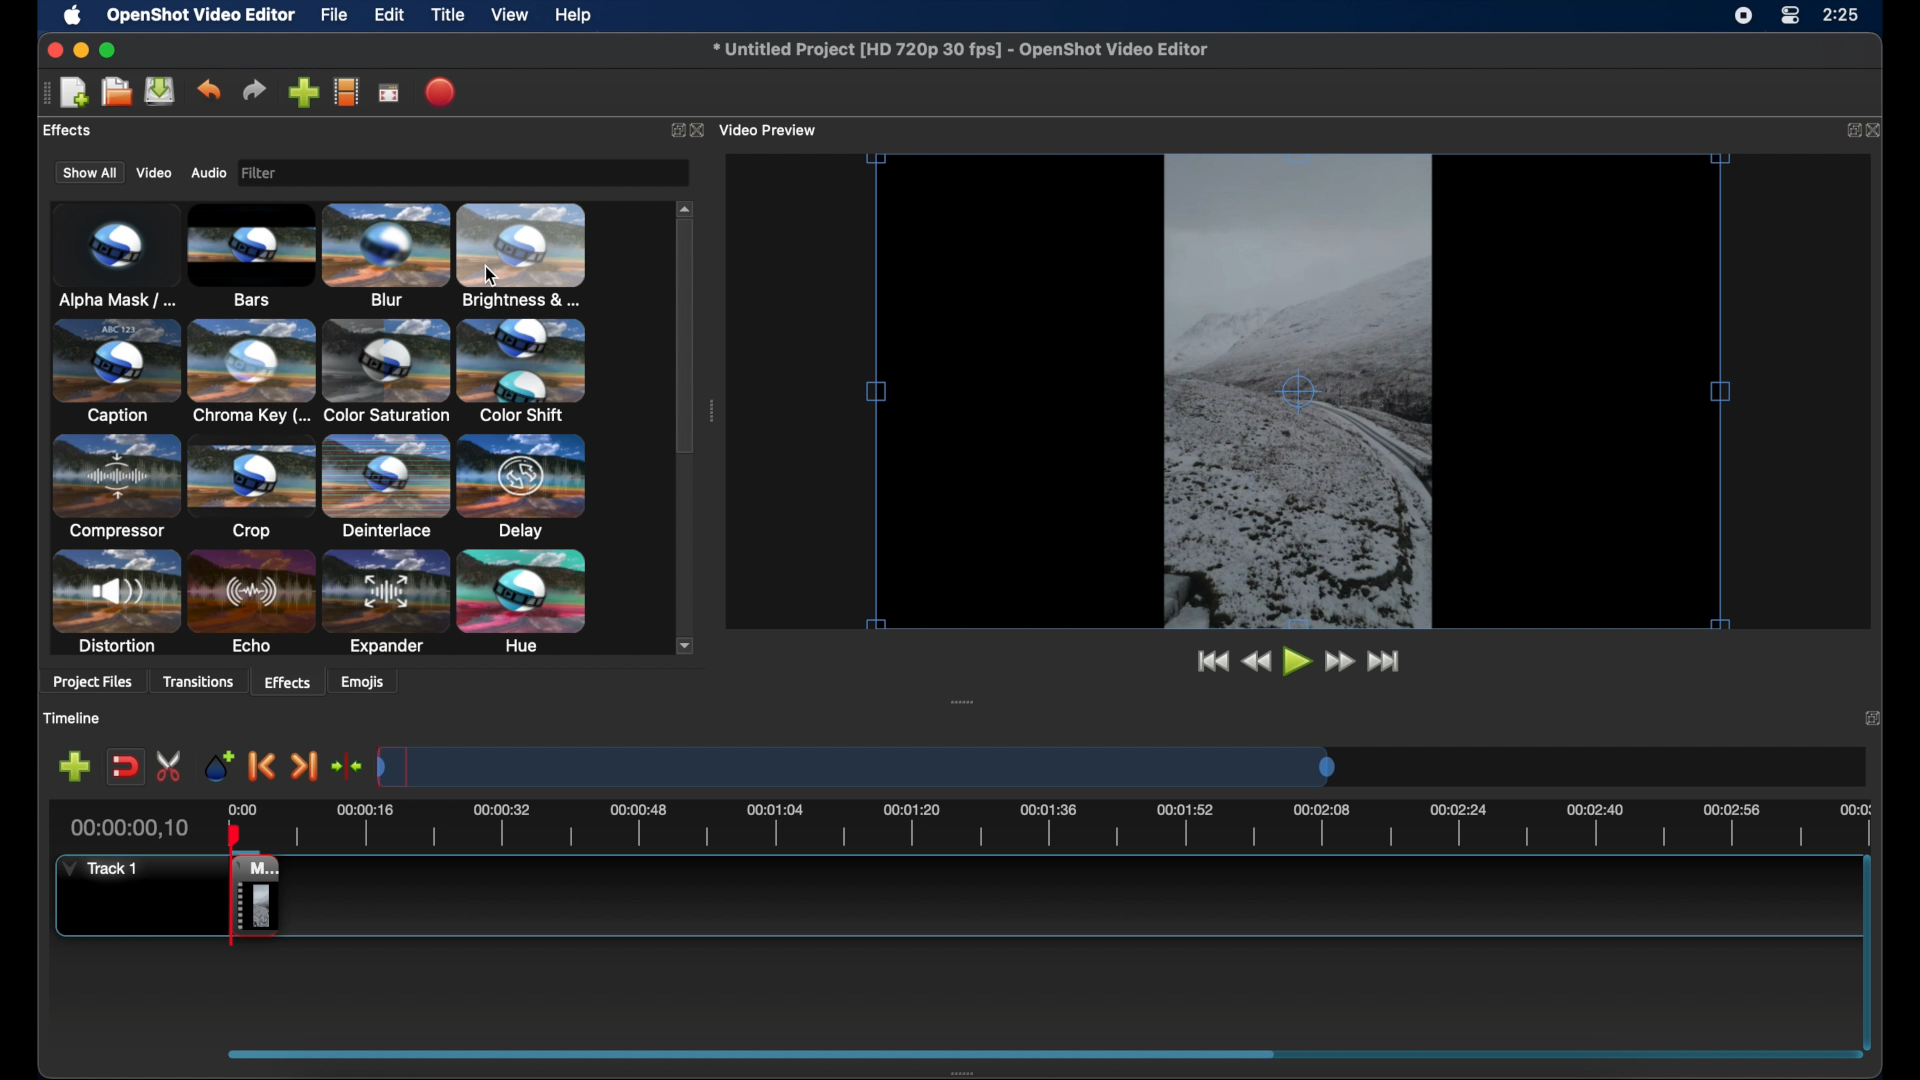 The image size is (1920, 1080). I want to click on expand, so click(1850, 131).